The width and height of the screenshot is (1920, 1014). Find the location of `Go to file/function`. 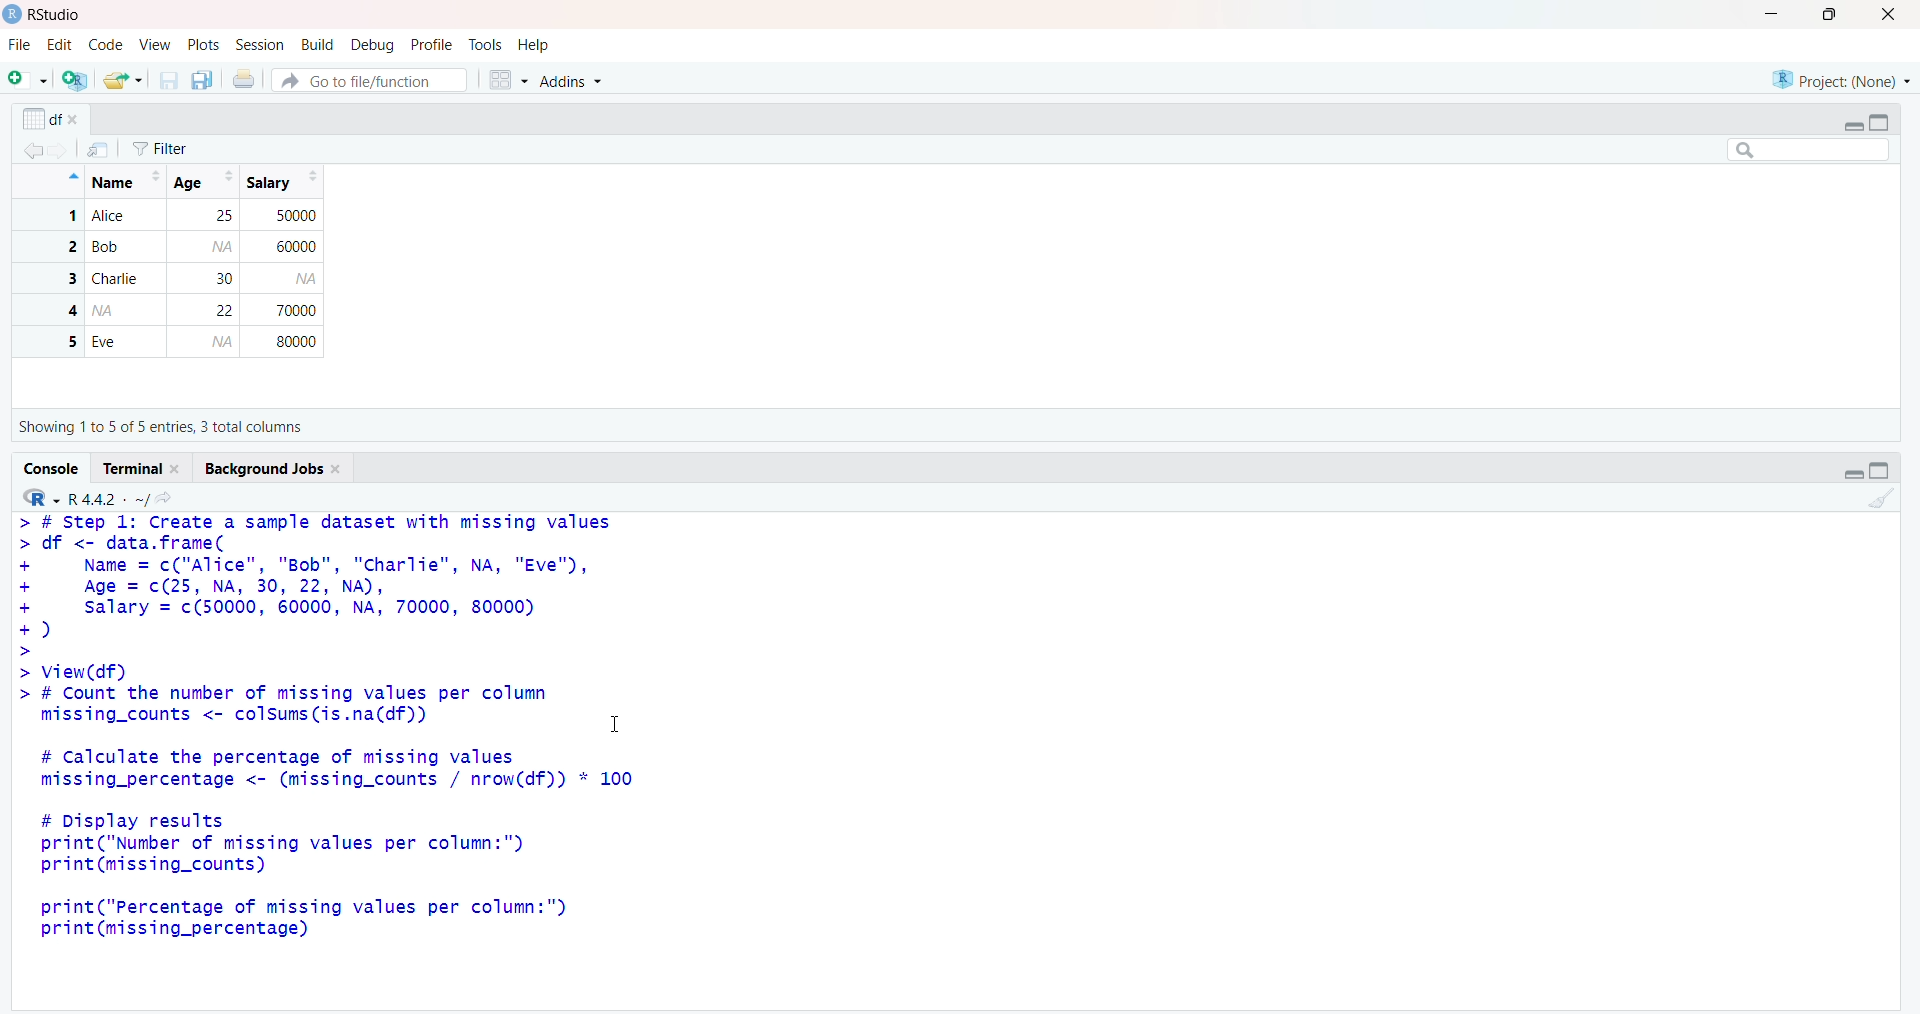

Go to file/function is located at coordinates (370, 79).